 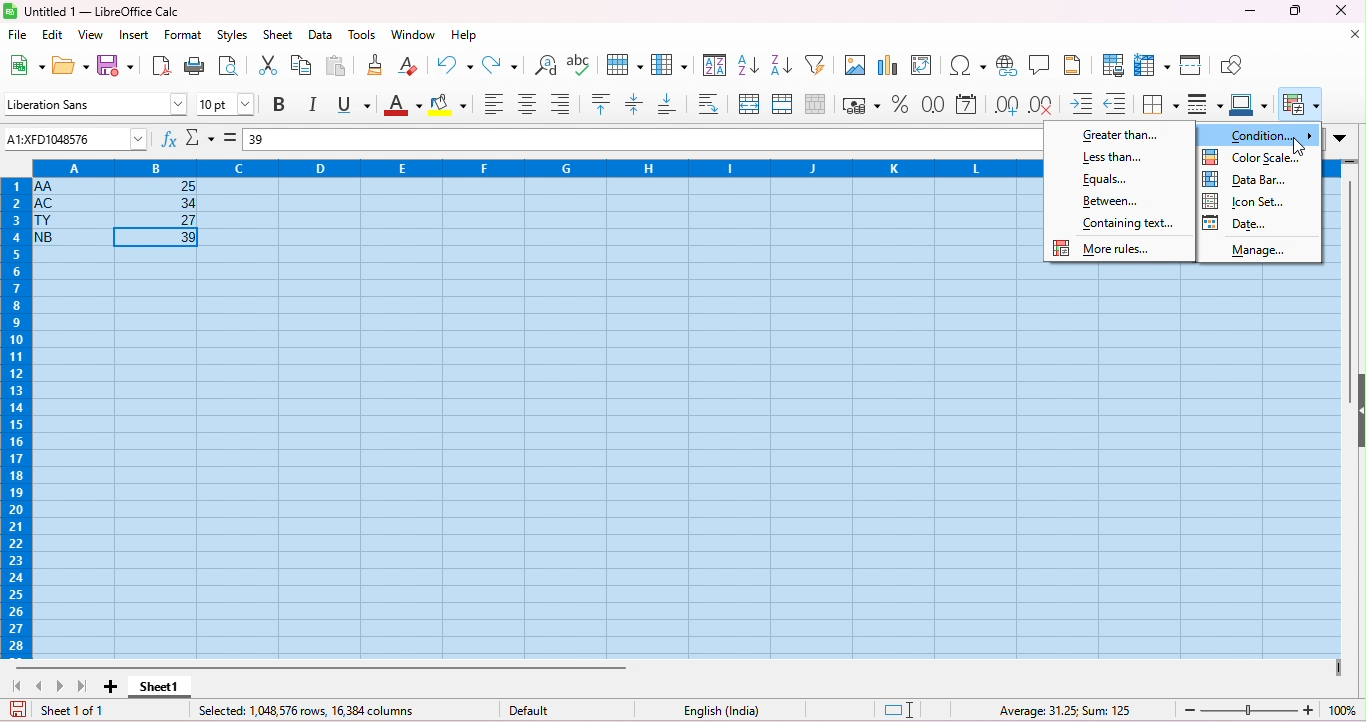 What do you see at coordinates (635, 104) in the screenshot?
I see `center vertically` at bounding box center [635, 104].